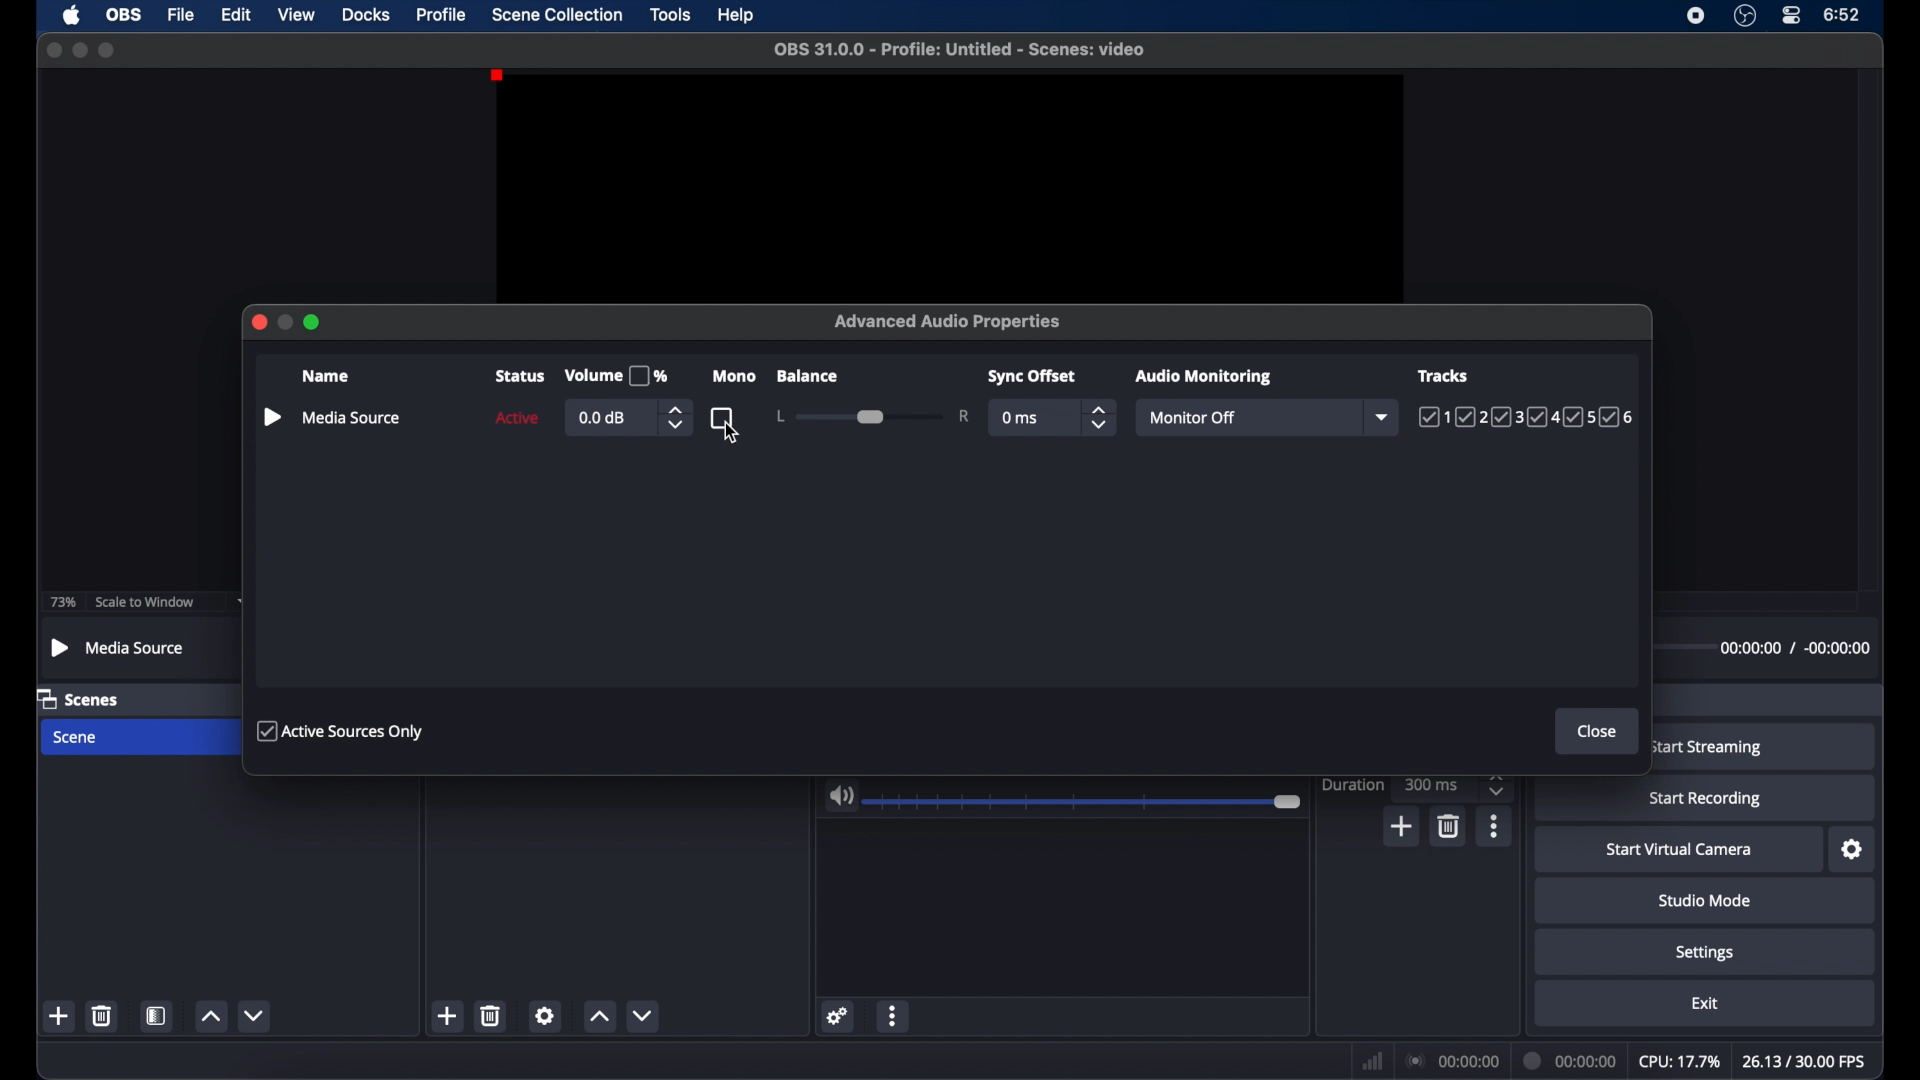 The image size is (1920, 1080). Describe the element at coordinates (1442, 376) in the screenshot. I see `tracks` at that location.